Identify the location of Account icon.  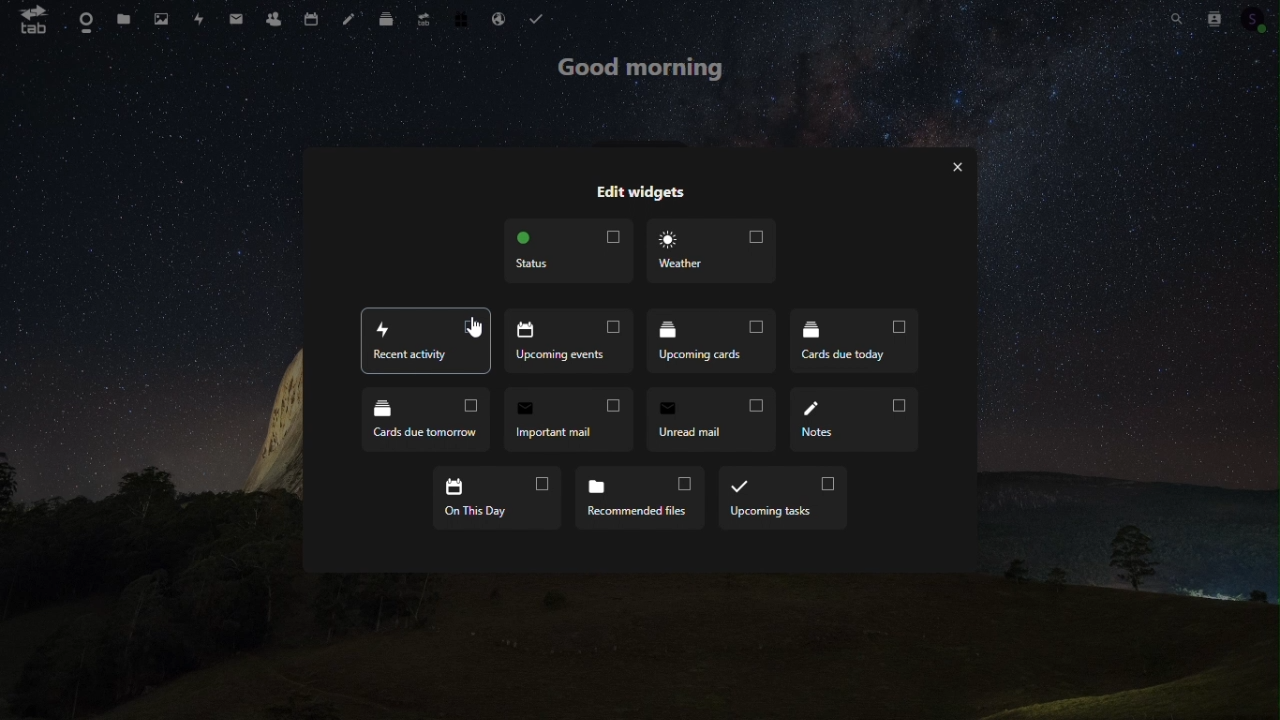
(1258, 16).